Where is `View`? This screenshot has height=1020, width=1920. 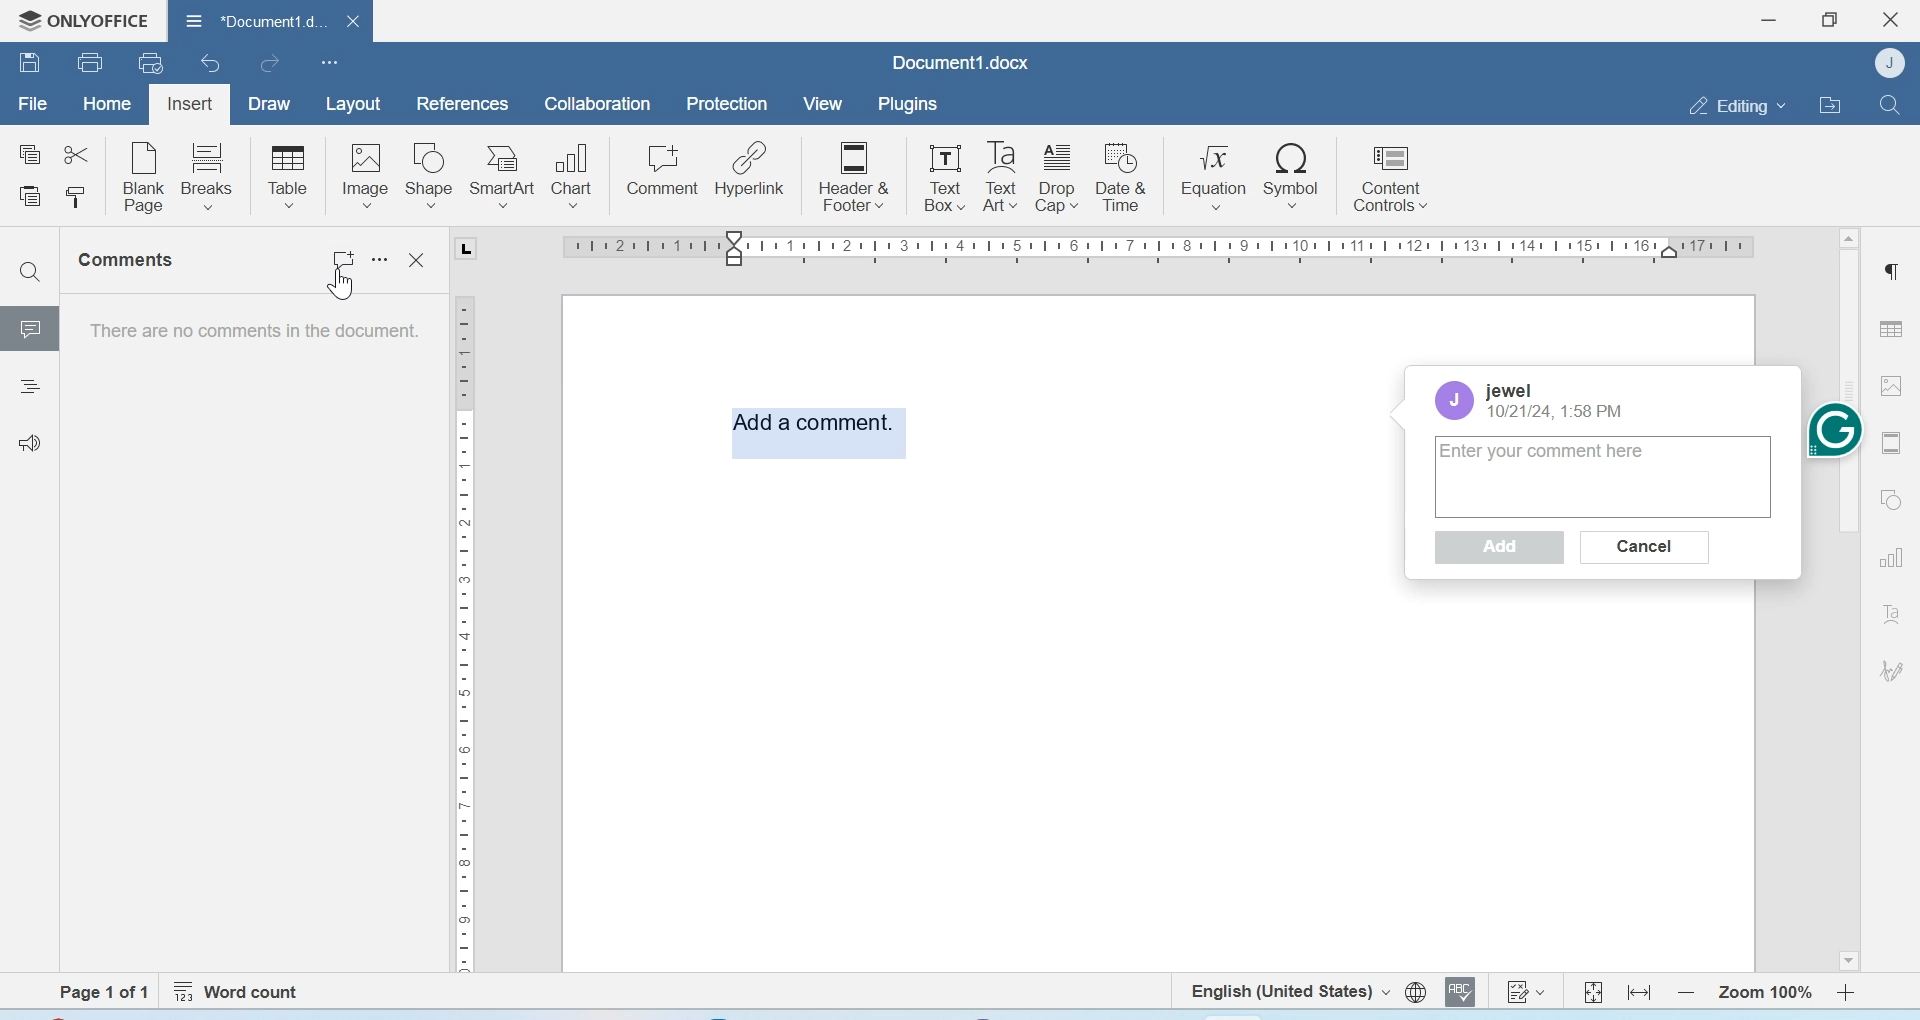 View is located at coordinates (821, 105).